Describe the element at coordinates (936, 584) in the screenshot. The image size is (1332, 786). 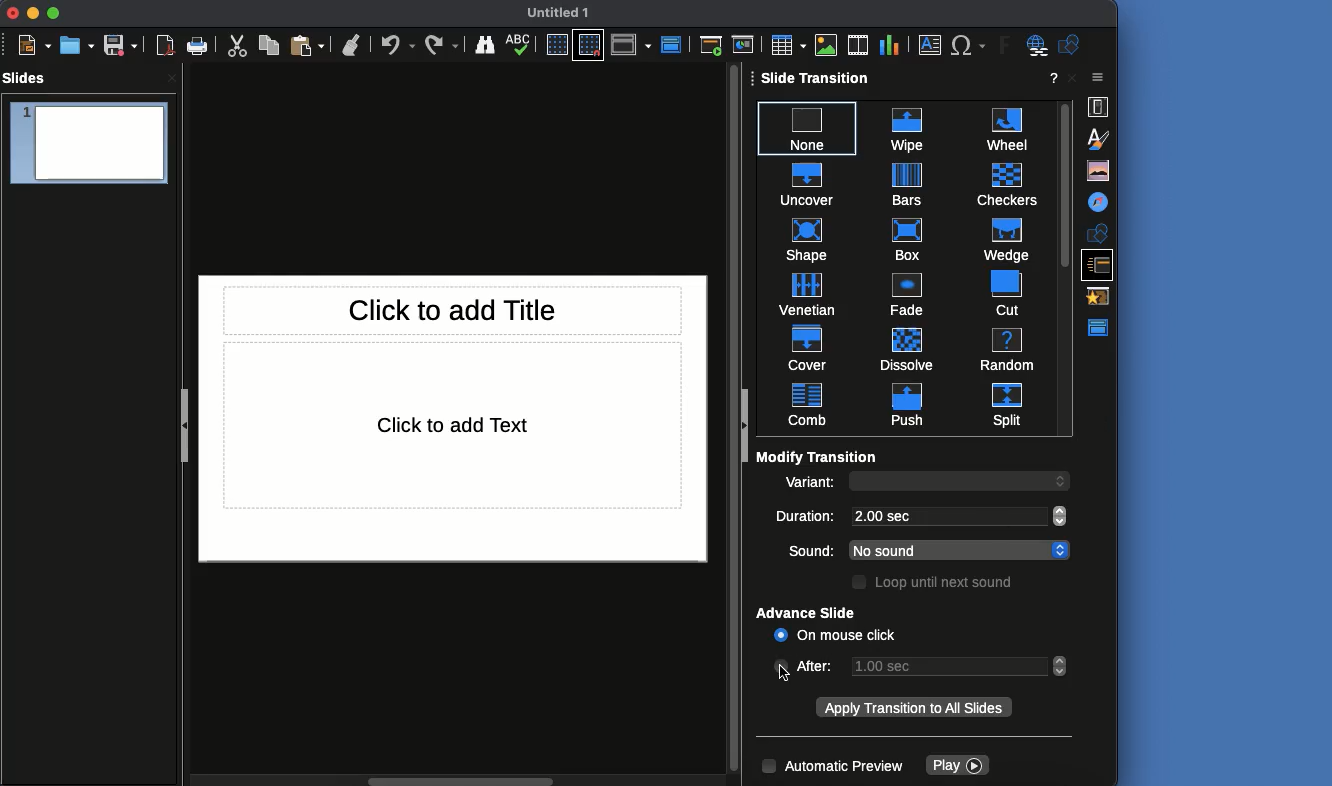
I see `Loop until next sound` at that location.